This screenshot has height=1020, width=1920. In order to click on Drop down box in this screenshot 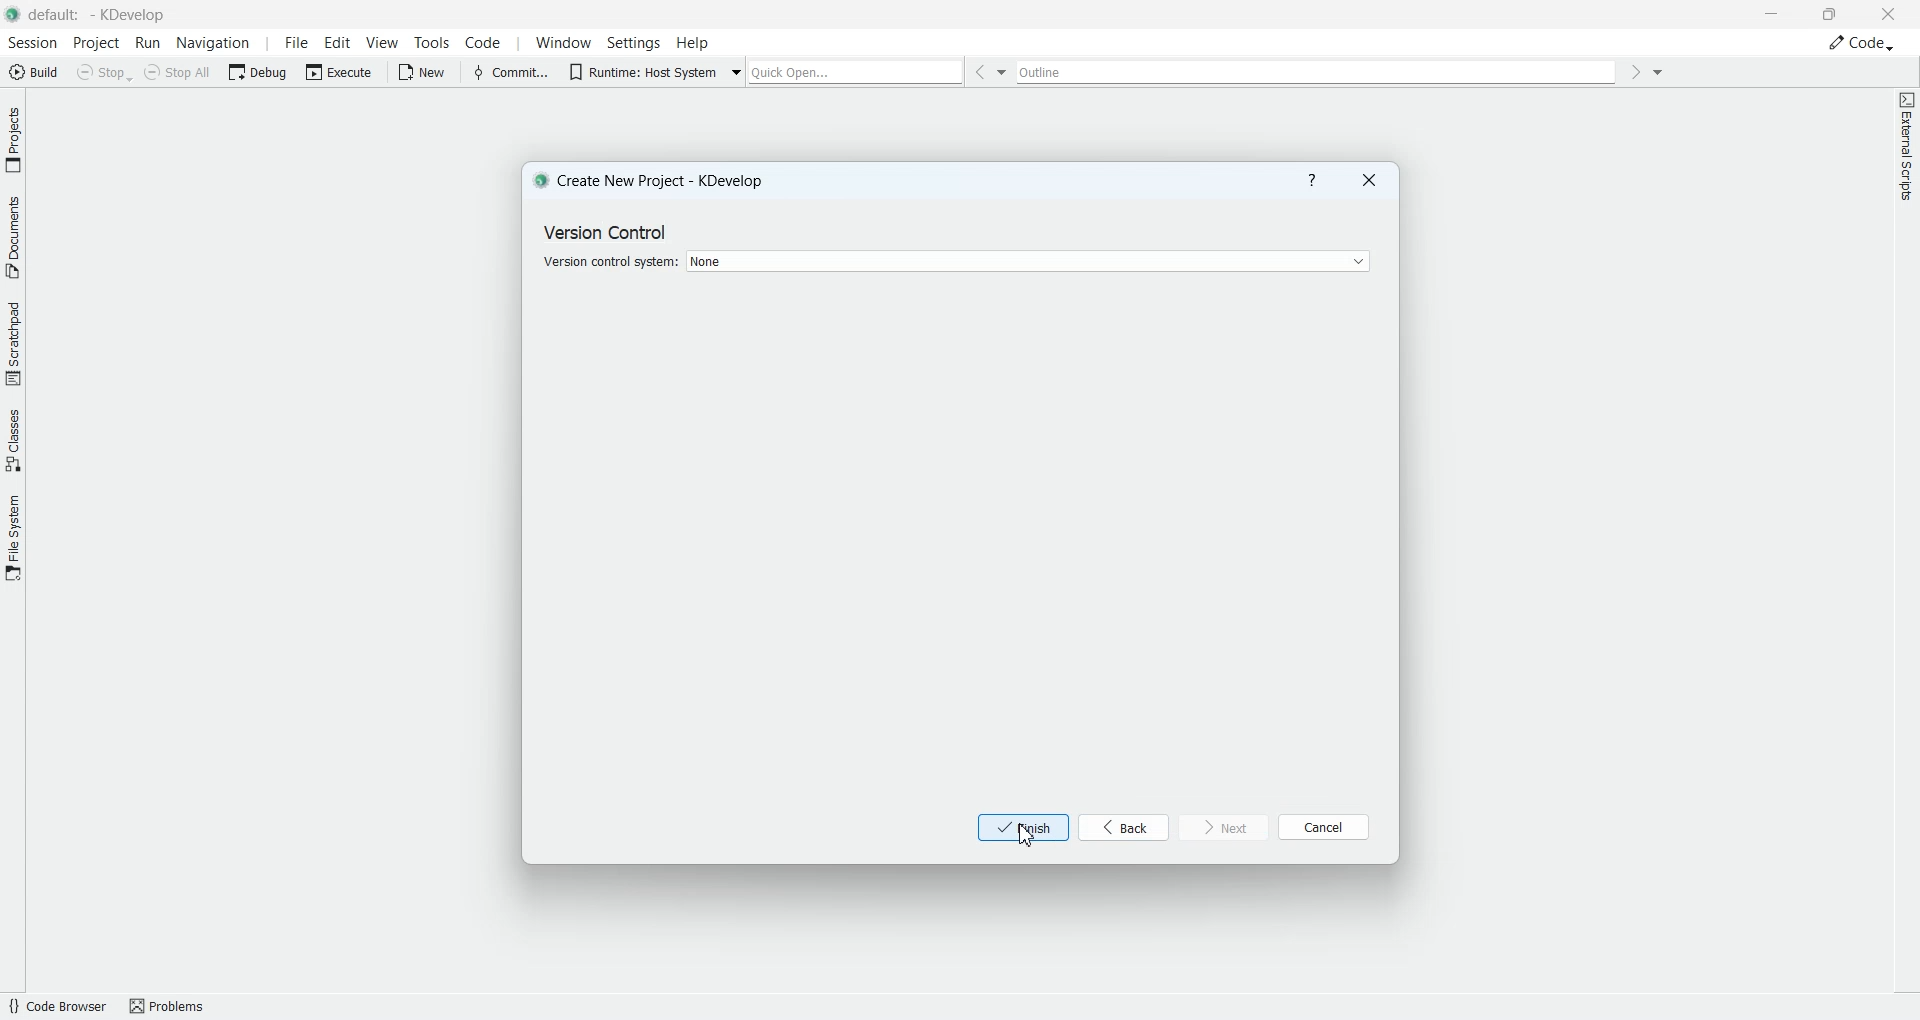, I will do `click(1659, 71)`.